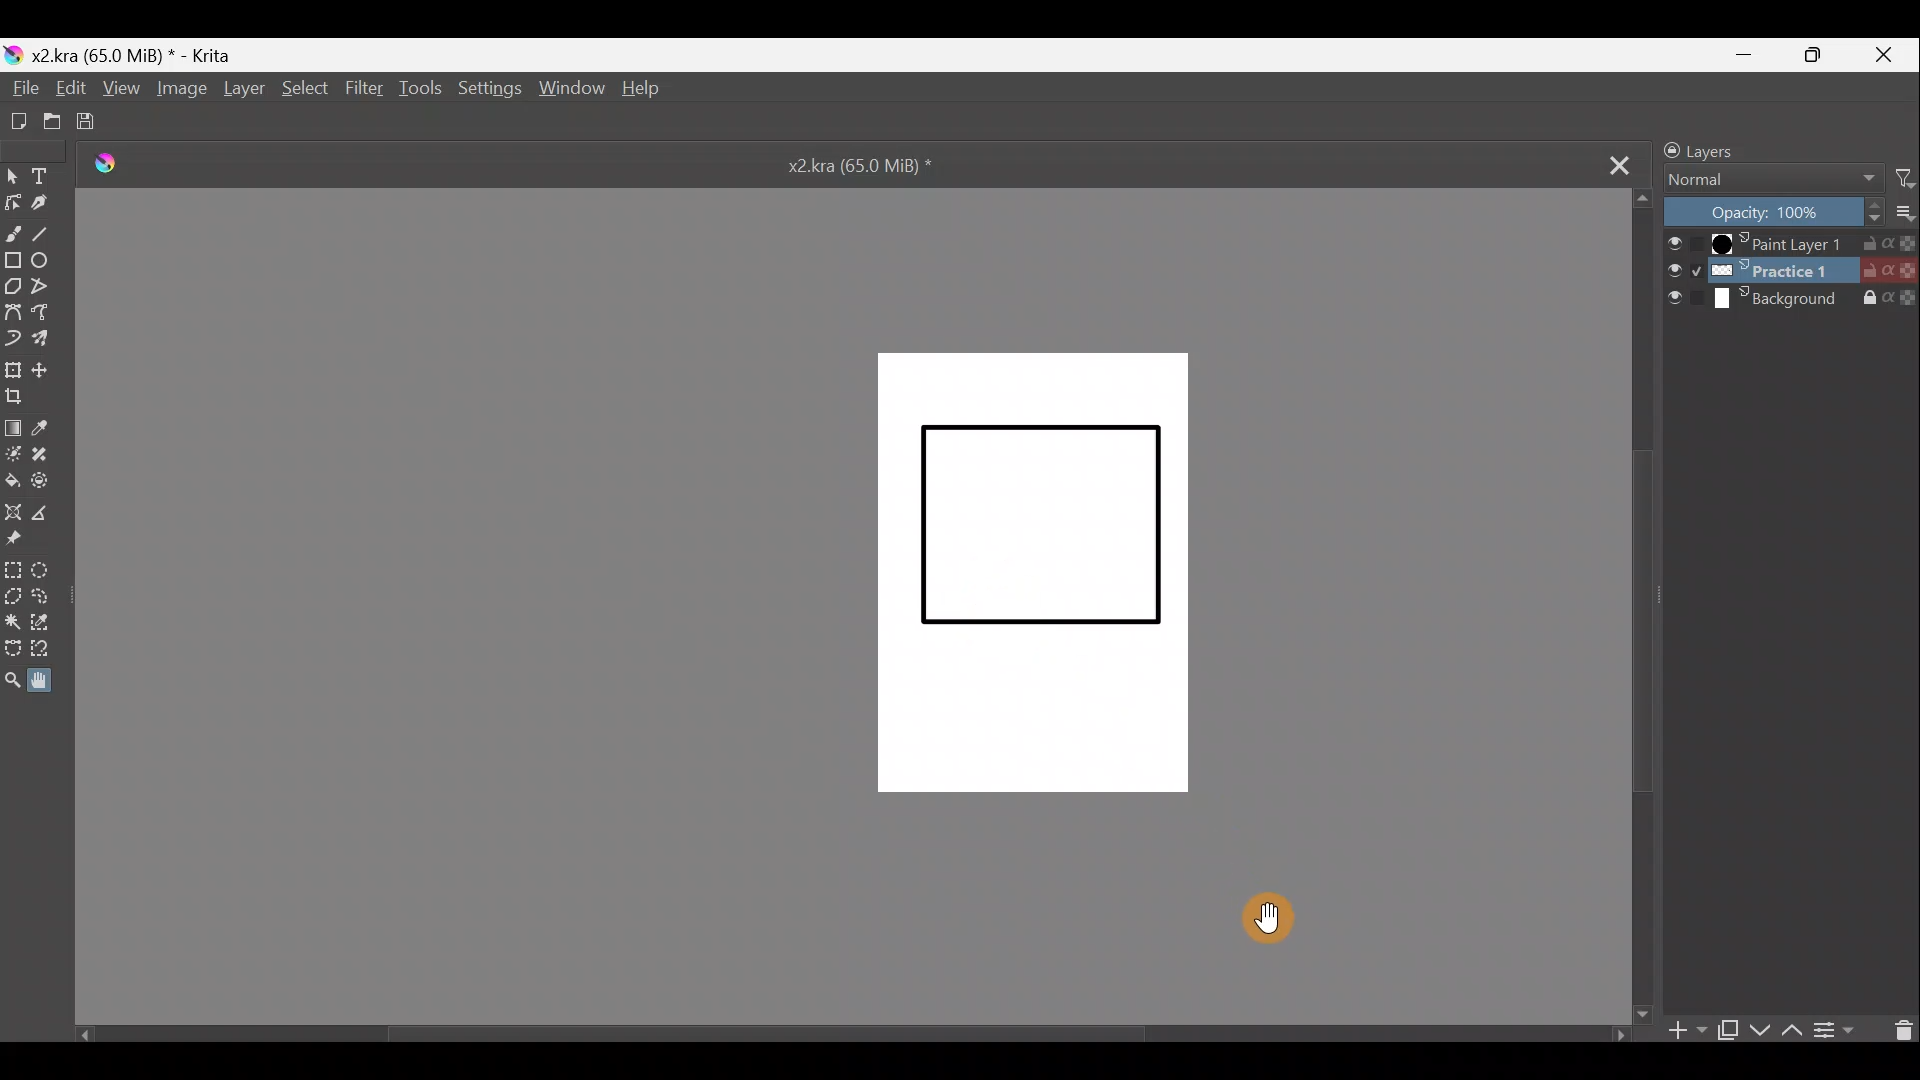 The width and height of the screenshot is (1920, 1080). Describe the element at coordinates (1837, 1030) in the screenshot. I see `View/change layer properties` at that location.